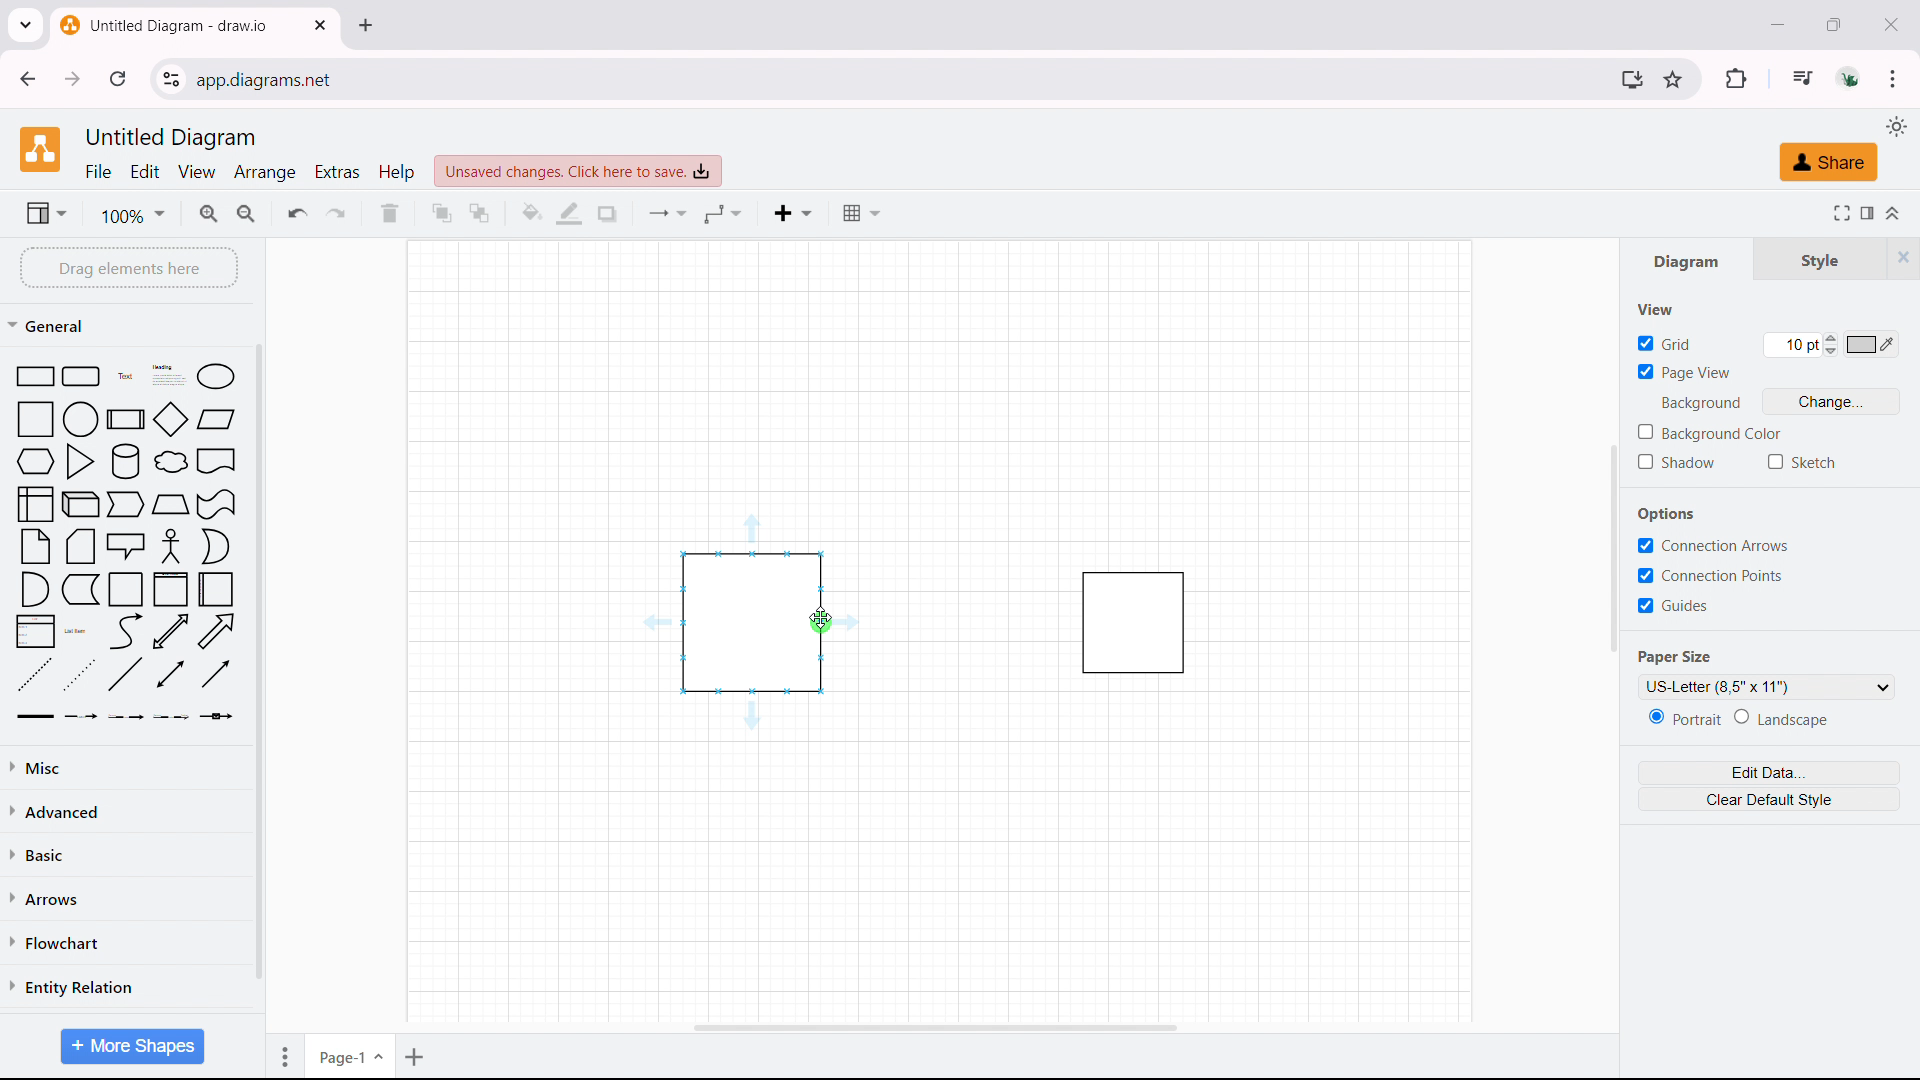  Describe the element at coordinates (336, 212) in the screenshot. I see `redo` at that location.